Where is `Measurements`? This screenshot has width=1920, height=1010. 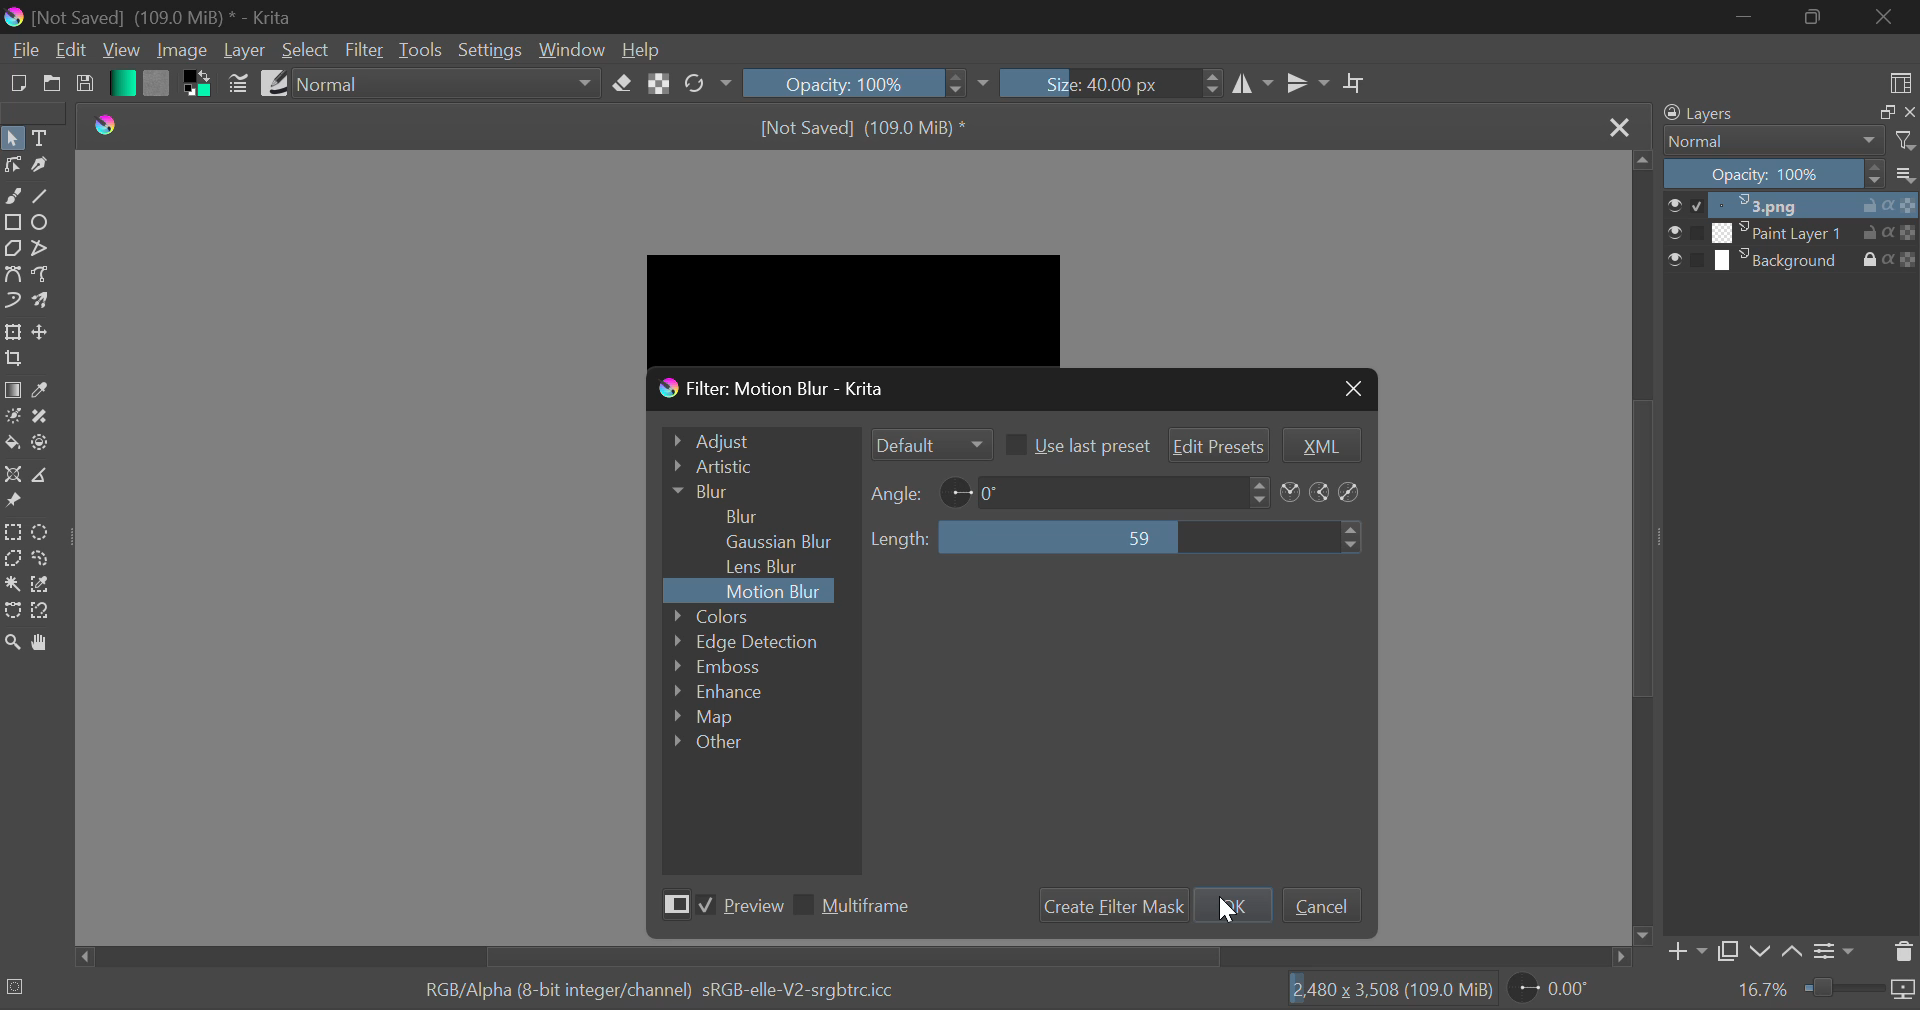 Measurements is located at coordinates (46, 475).